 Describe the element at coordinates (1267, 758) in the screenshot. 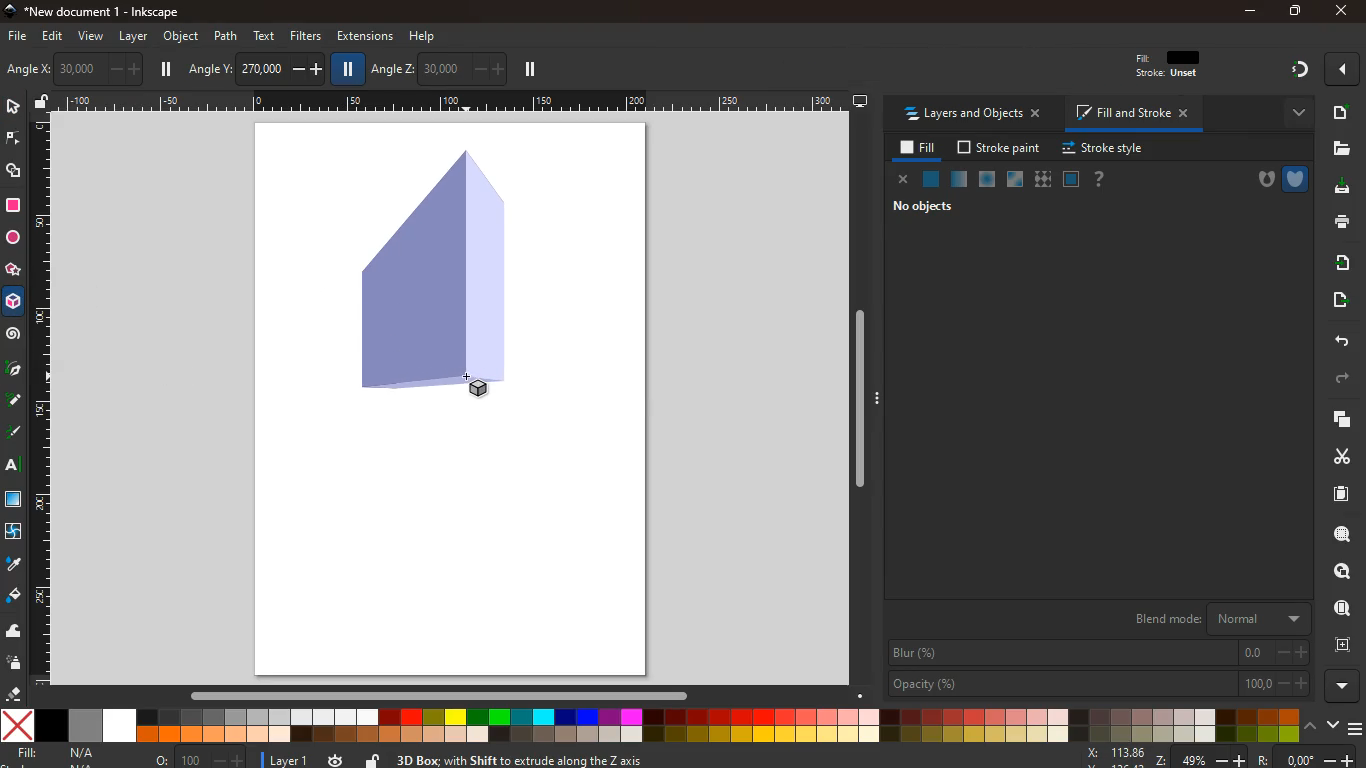

I see `` at that location.